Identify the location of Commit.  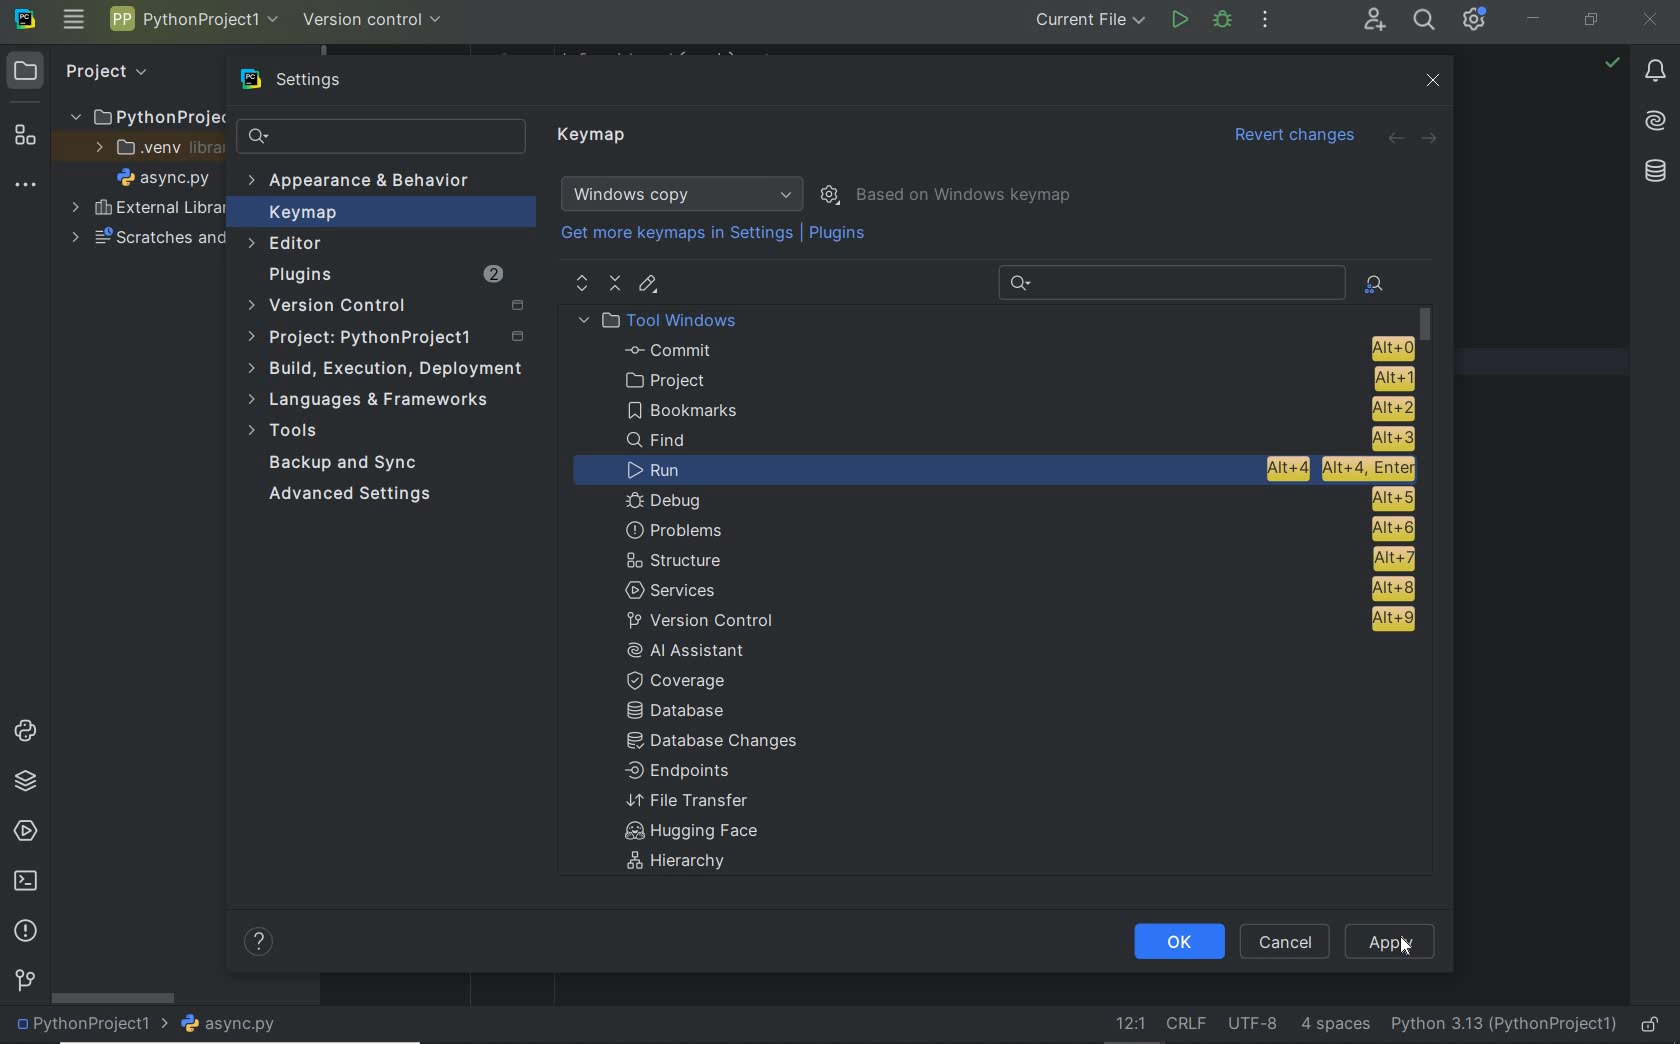
(1015, 350).